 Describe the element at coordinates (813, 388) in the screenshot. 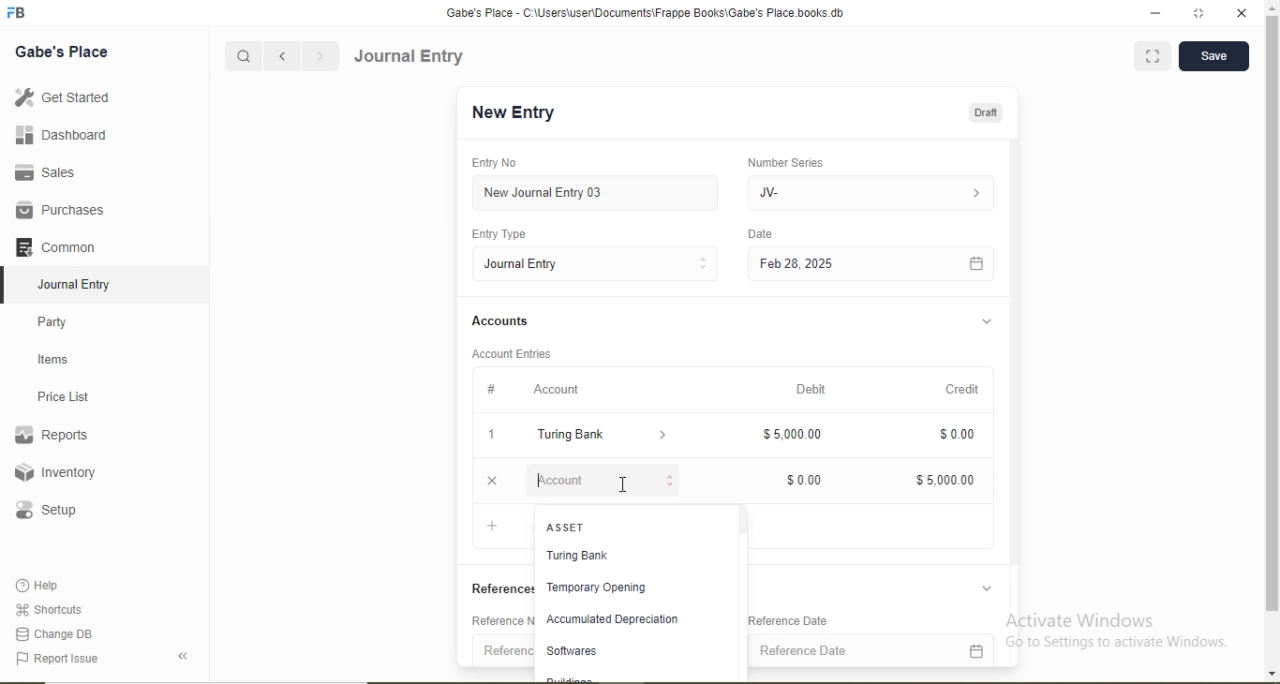

I see `Debit` at that location.